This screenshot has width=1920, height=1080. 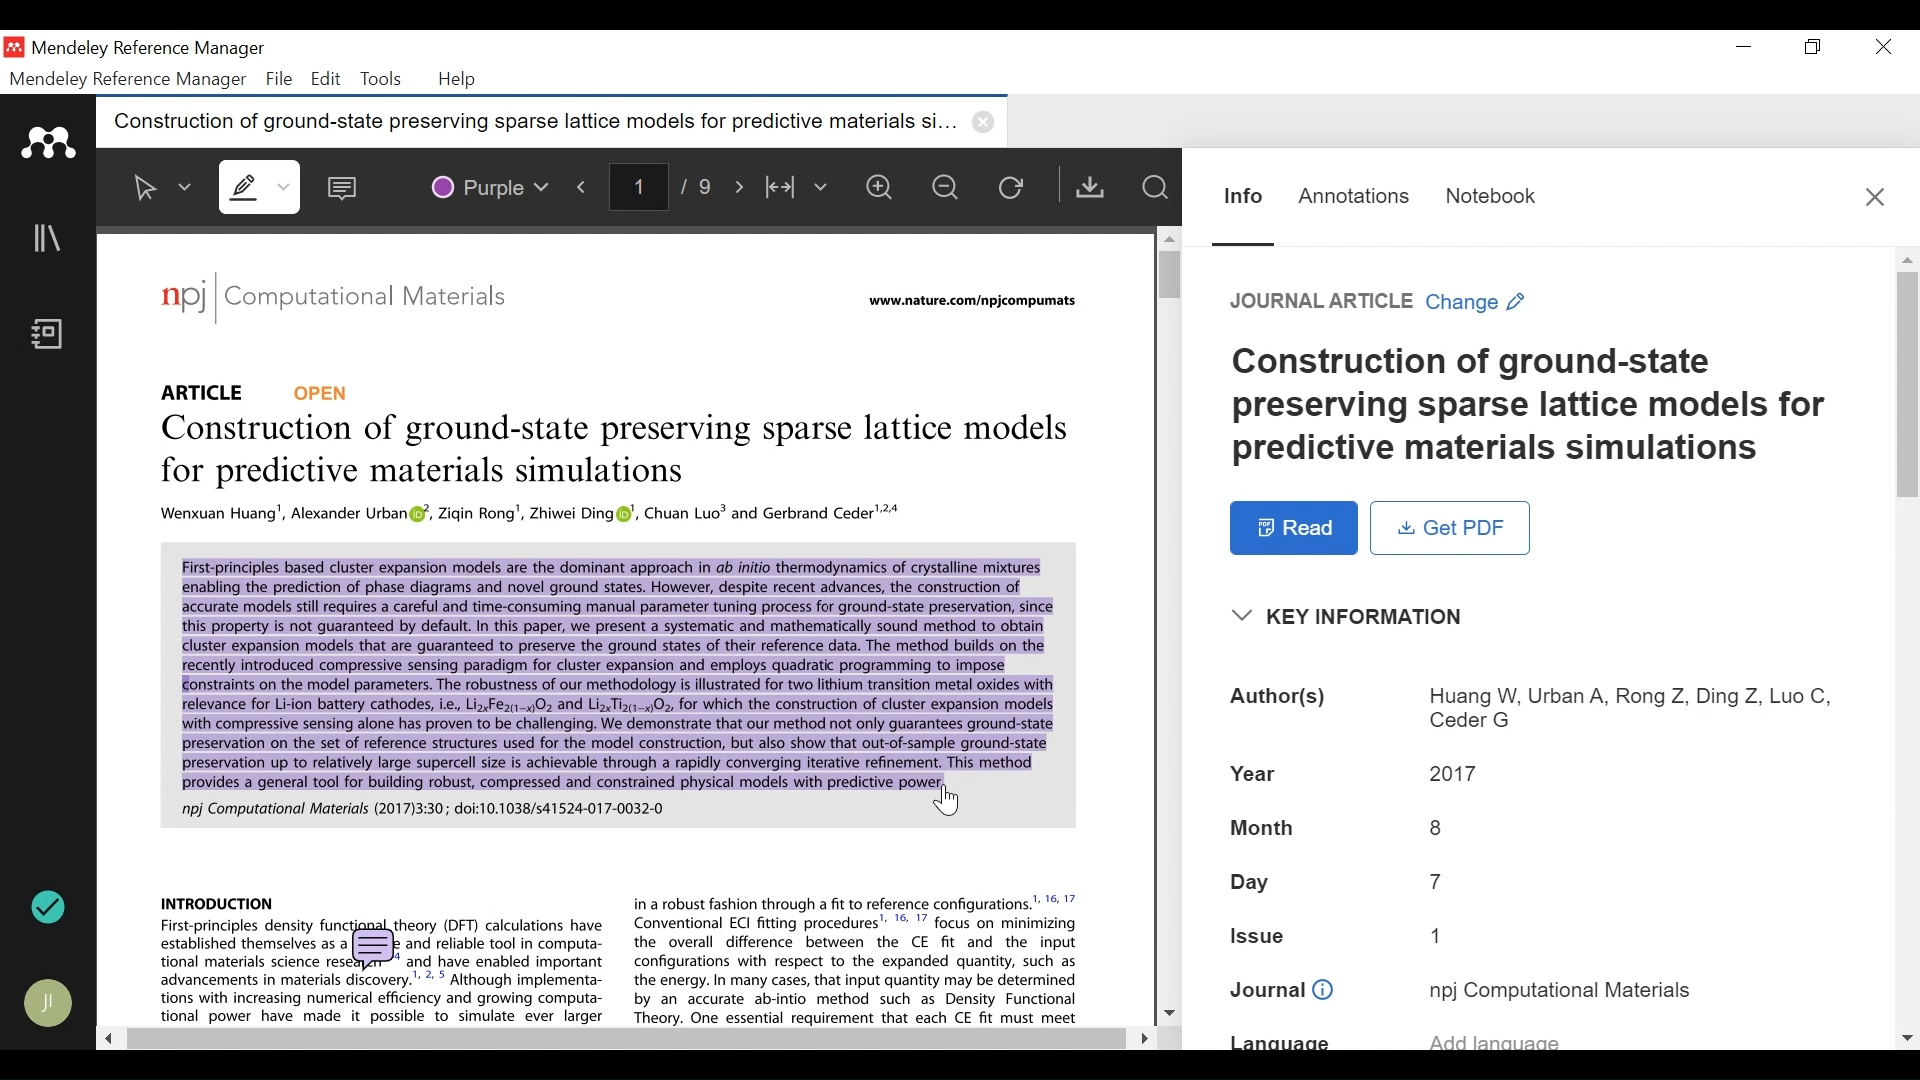 What do you see at coordinates (50, 907) in the screenshot?
I see `Sync` at bounding box center [50, 907].